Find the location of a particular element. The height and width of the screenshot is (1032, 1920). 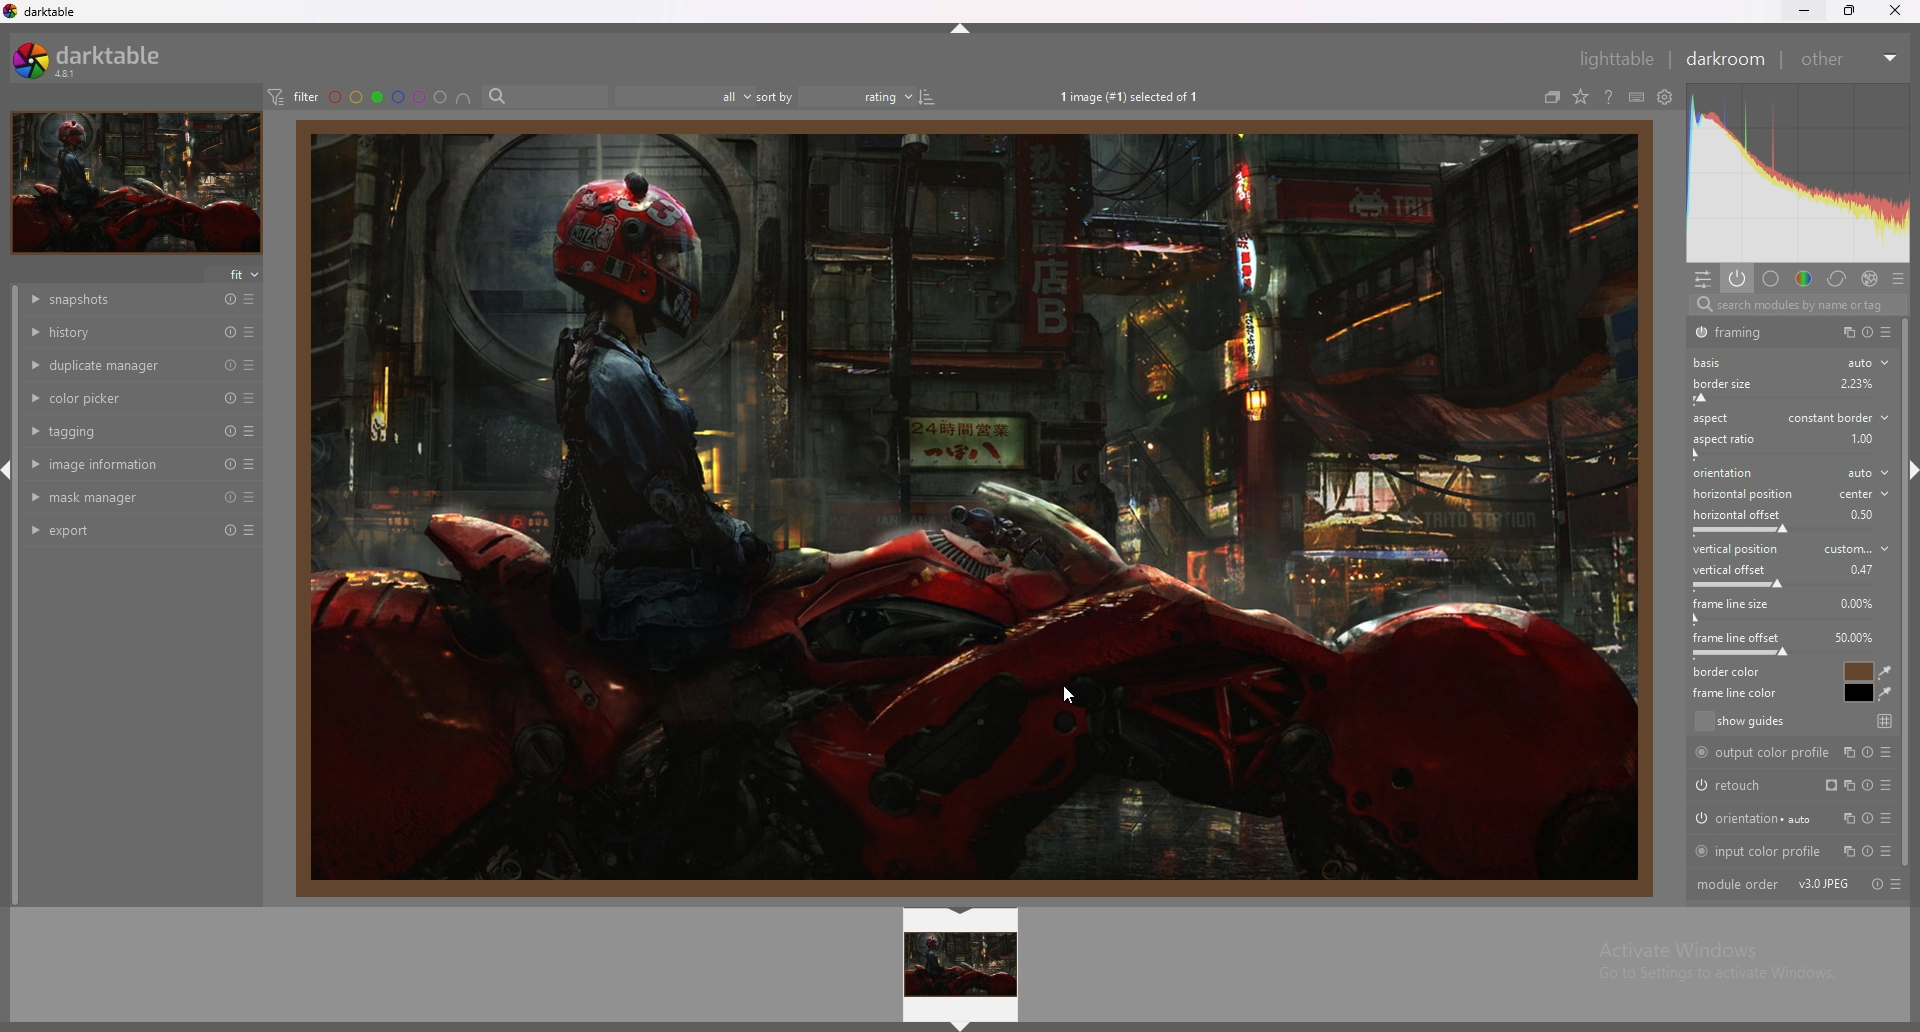

cursor is located at coordinates (1068, 701).